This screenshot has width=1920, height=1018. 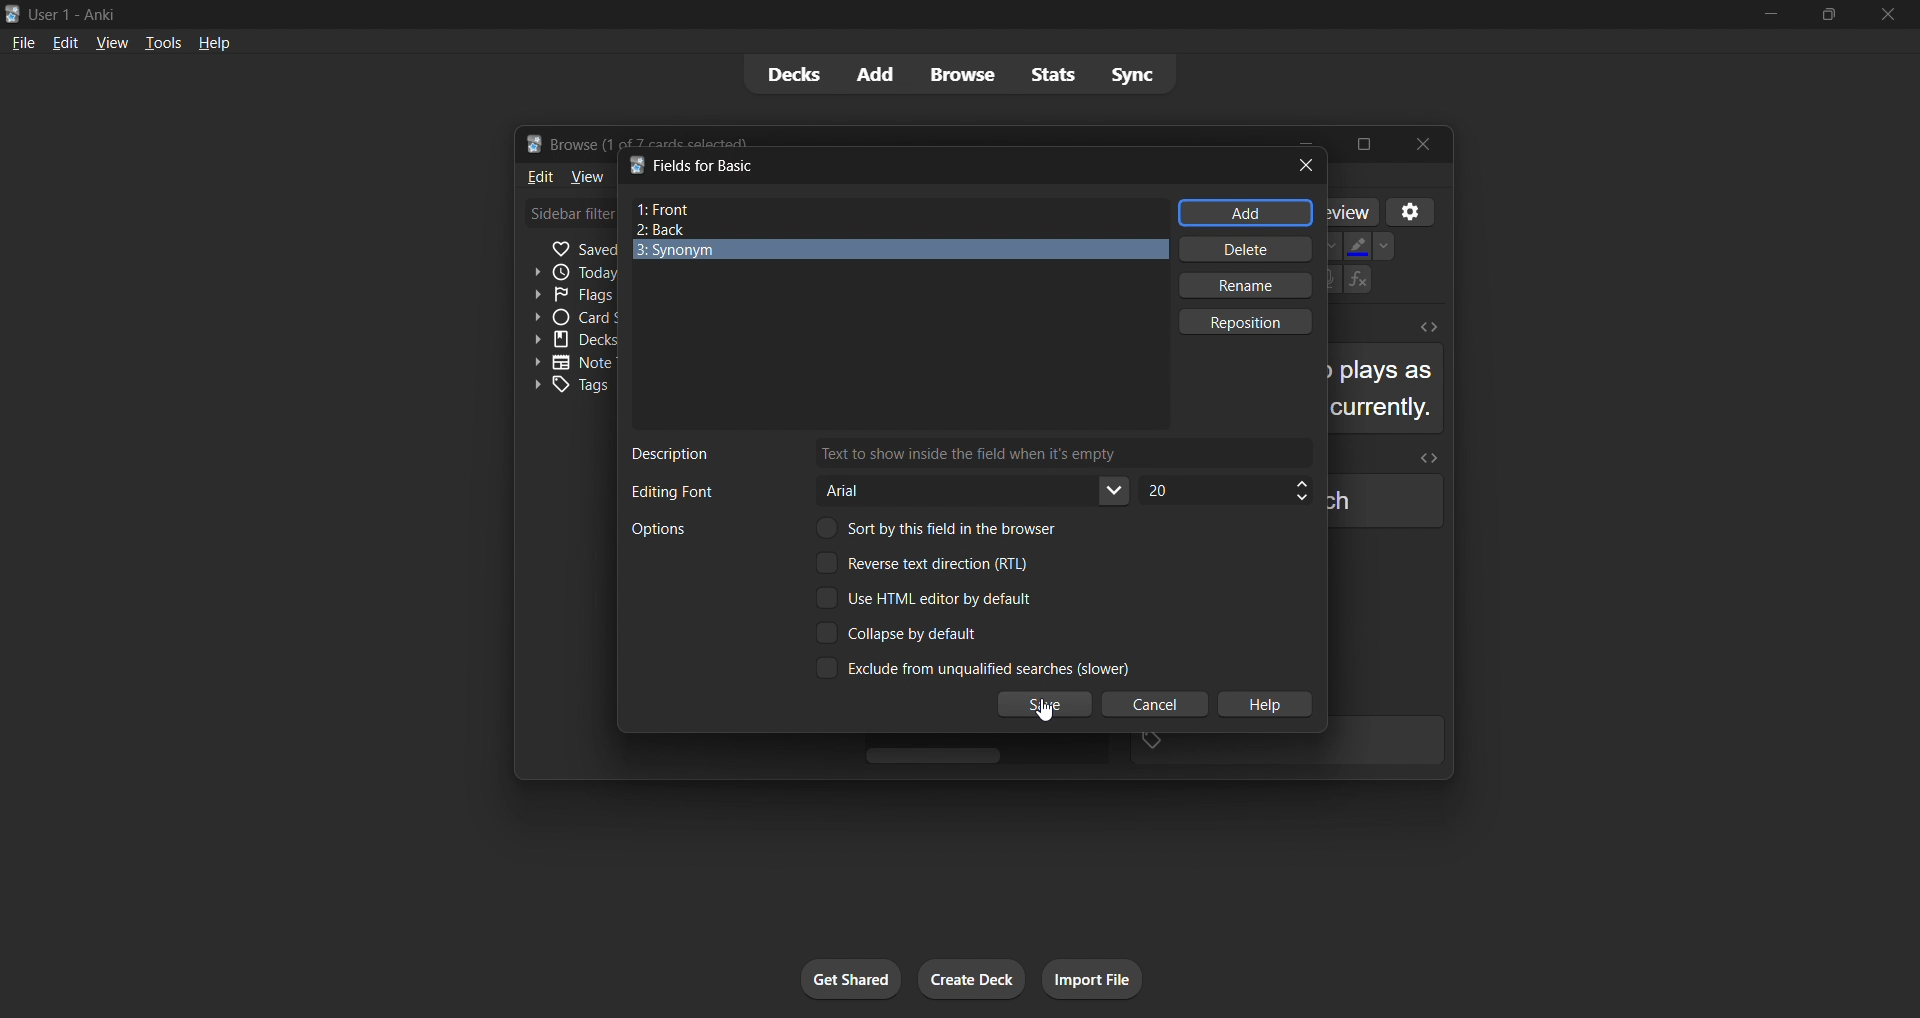 What do you see at coordinates (22, 43) in the screenshot?
I see `file` at bounding box center [22, 43].